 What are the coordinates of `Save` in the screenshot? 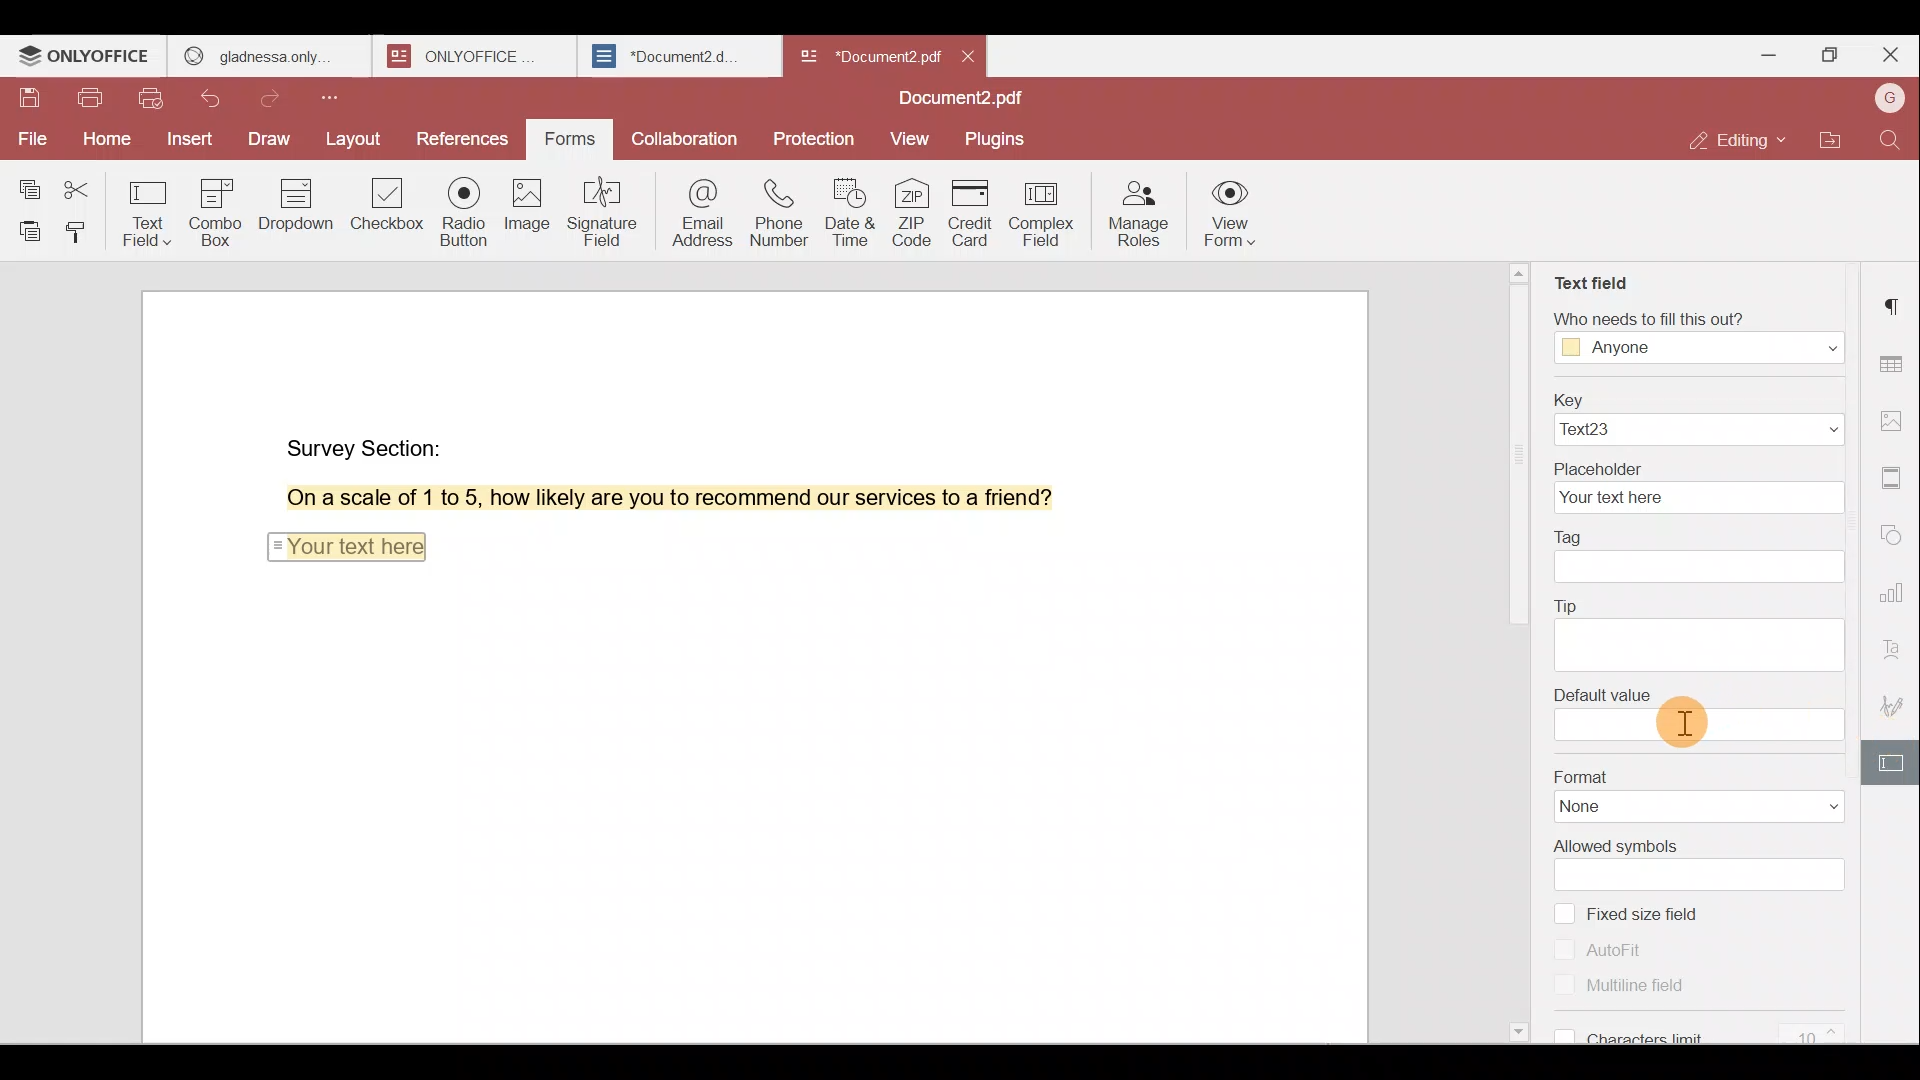 It's located at (29, 103).